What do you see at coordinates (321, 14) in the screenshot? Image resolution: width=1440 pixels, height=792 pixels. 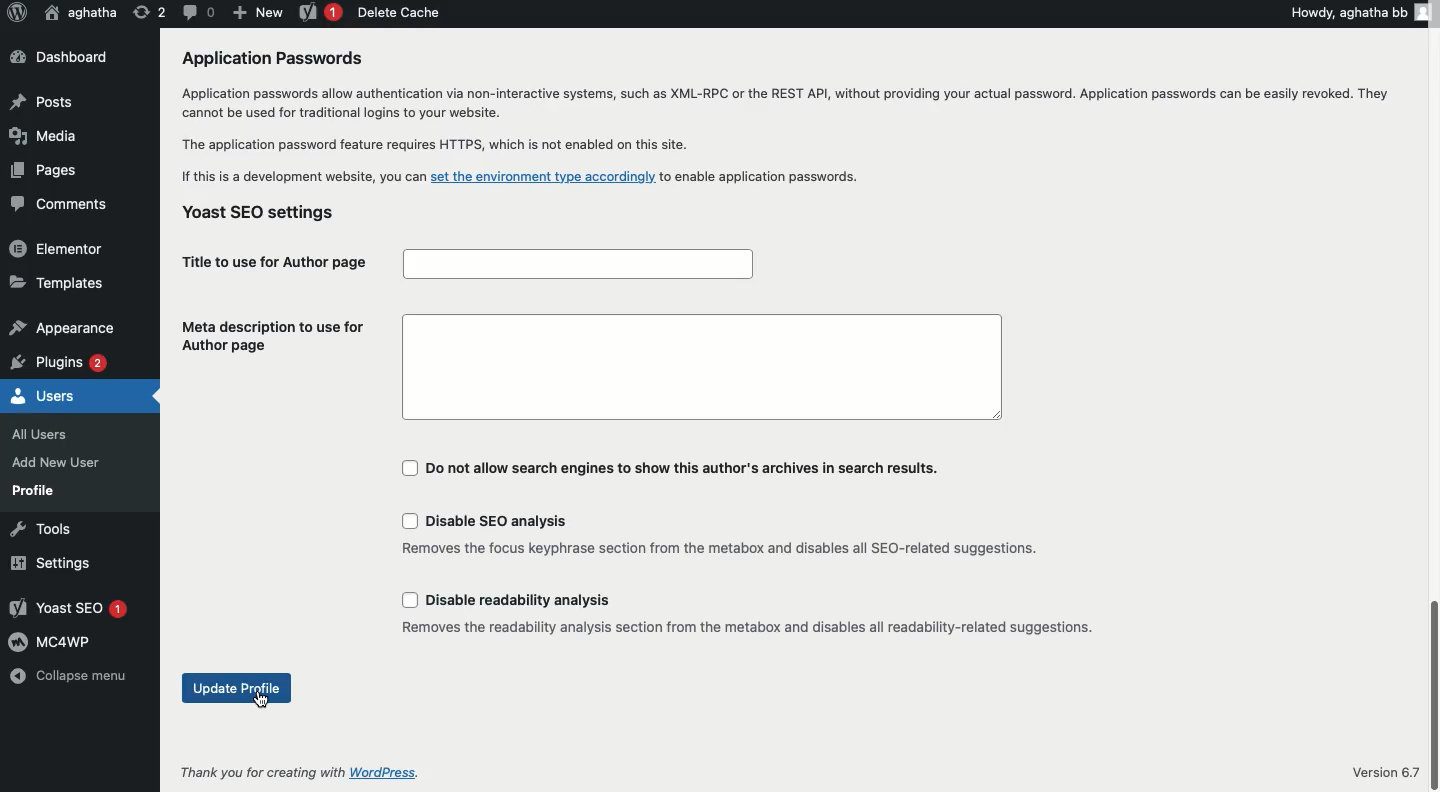 I see `Yoast` at bounding box center [321, 14].